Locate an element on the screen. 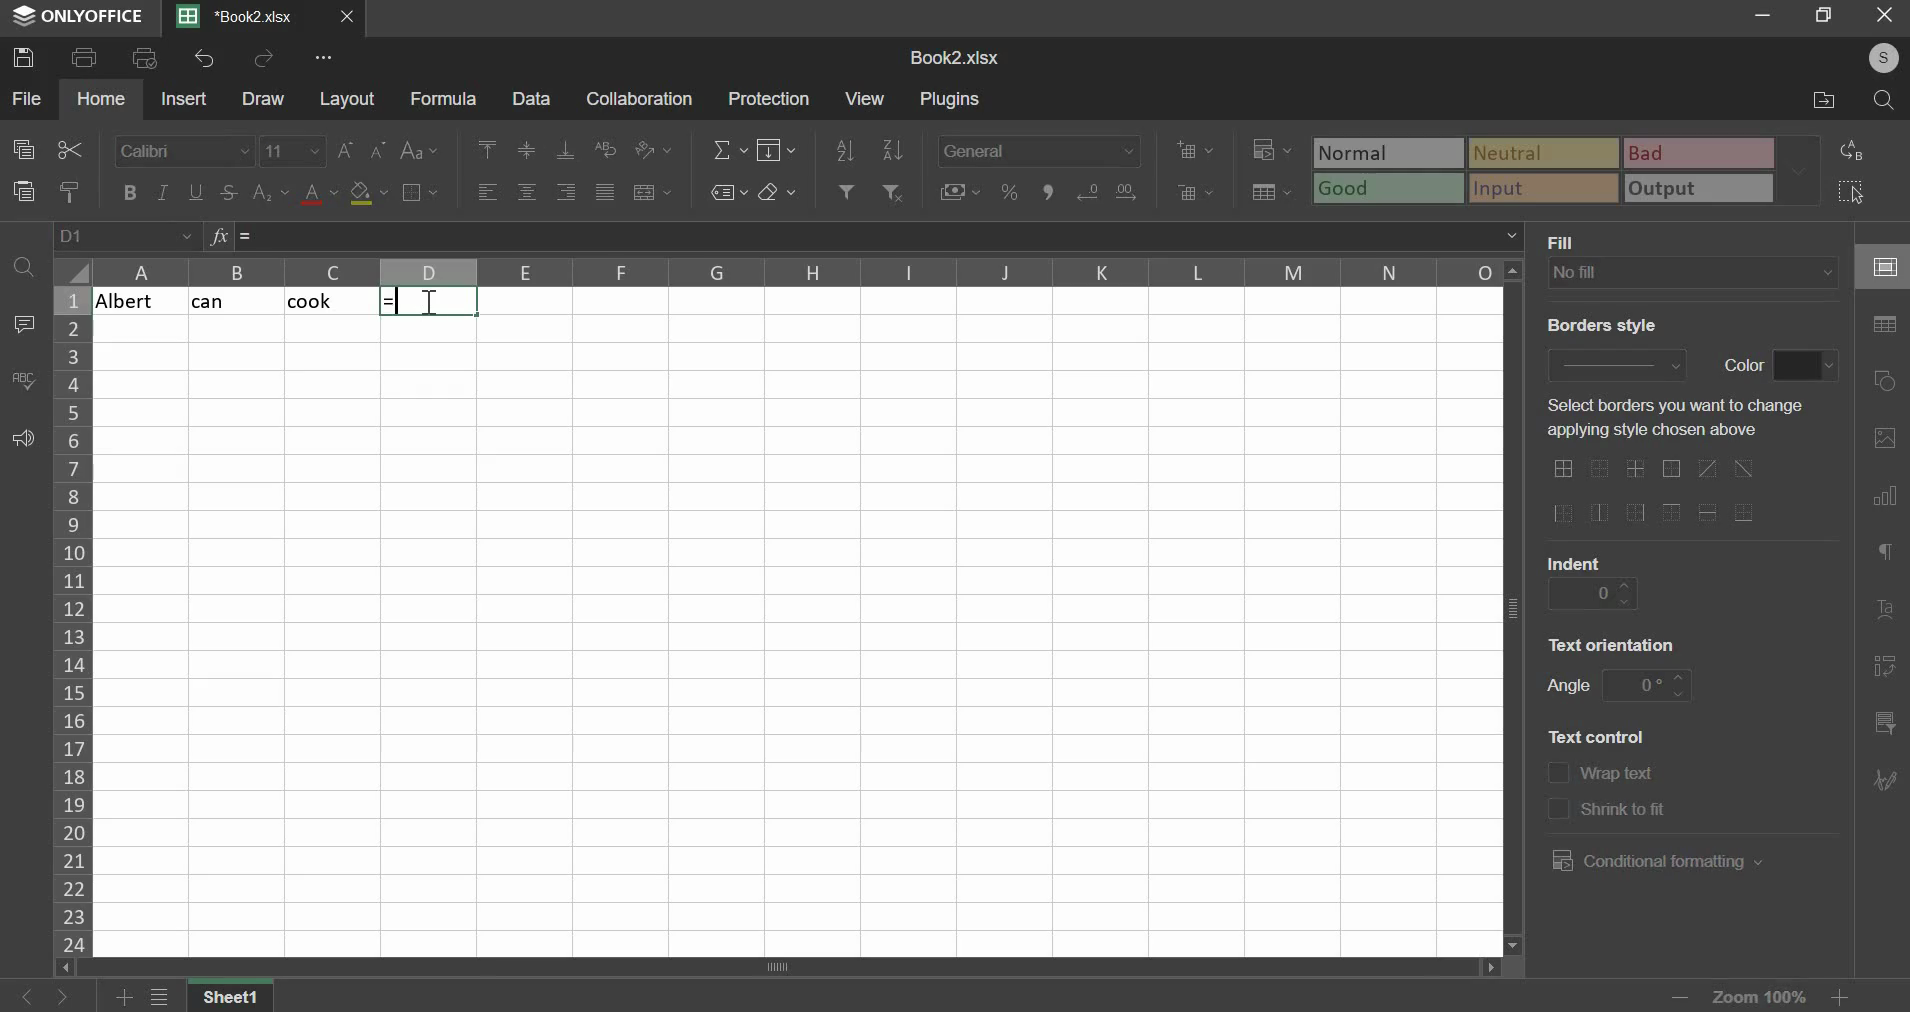  replace is located at coordinates (1858, 150).